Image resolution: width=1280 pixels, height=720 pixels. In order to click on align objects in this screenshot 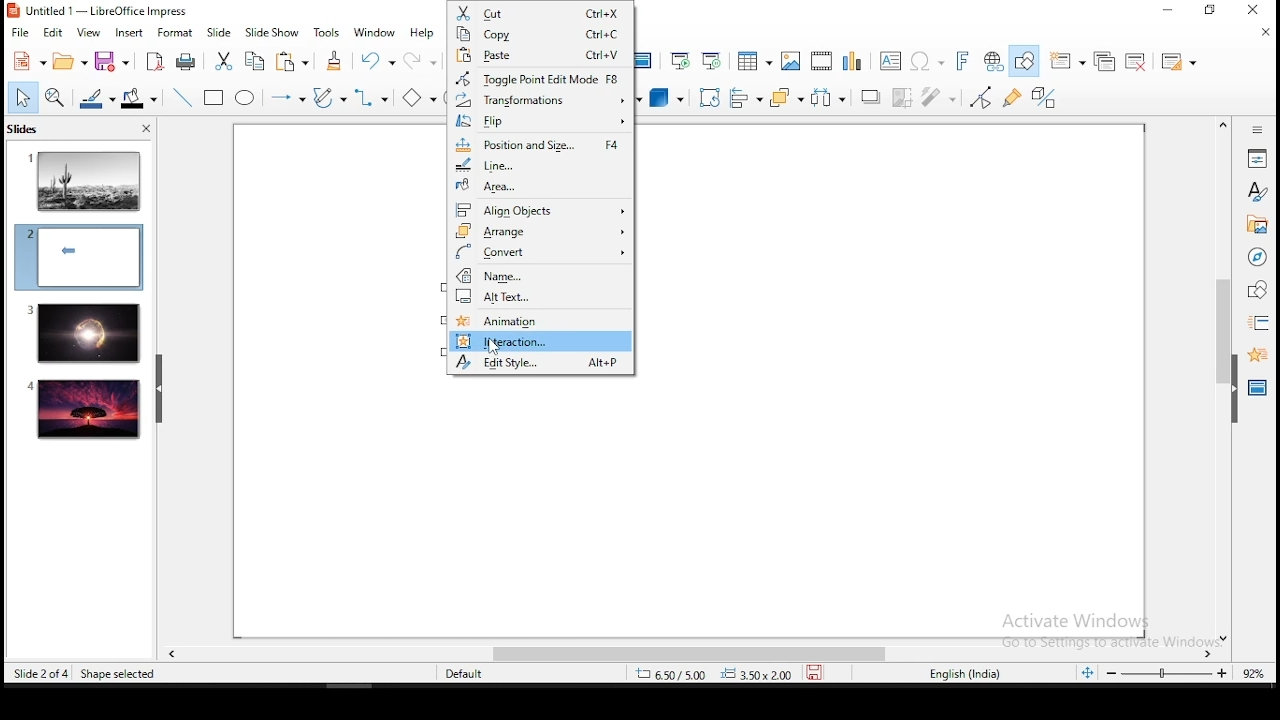, I will do `click(746, 100)`.